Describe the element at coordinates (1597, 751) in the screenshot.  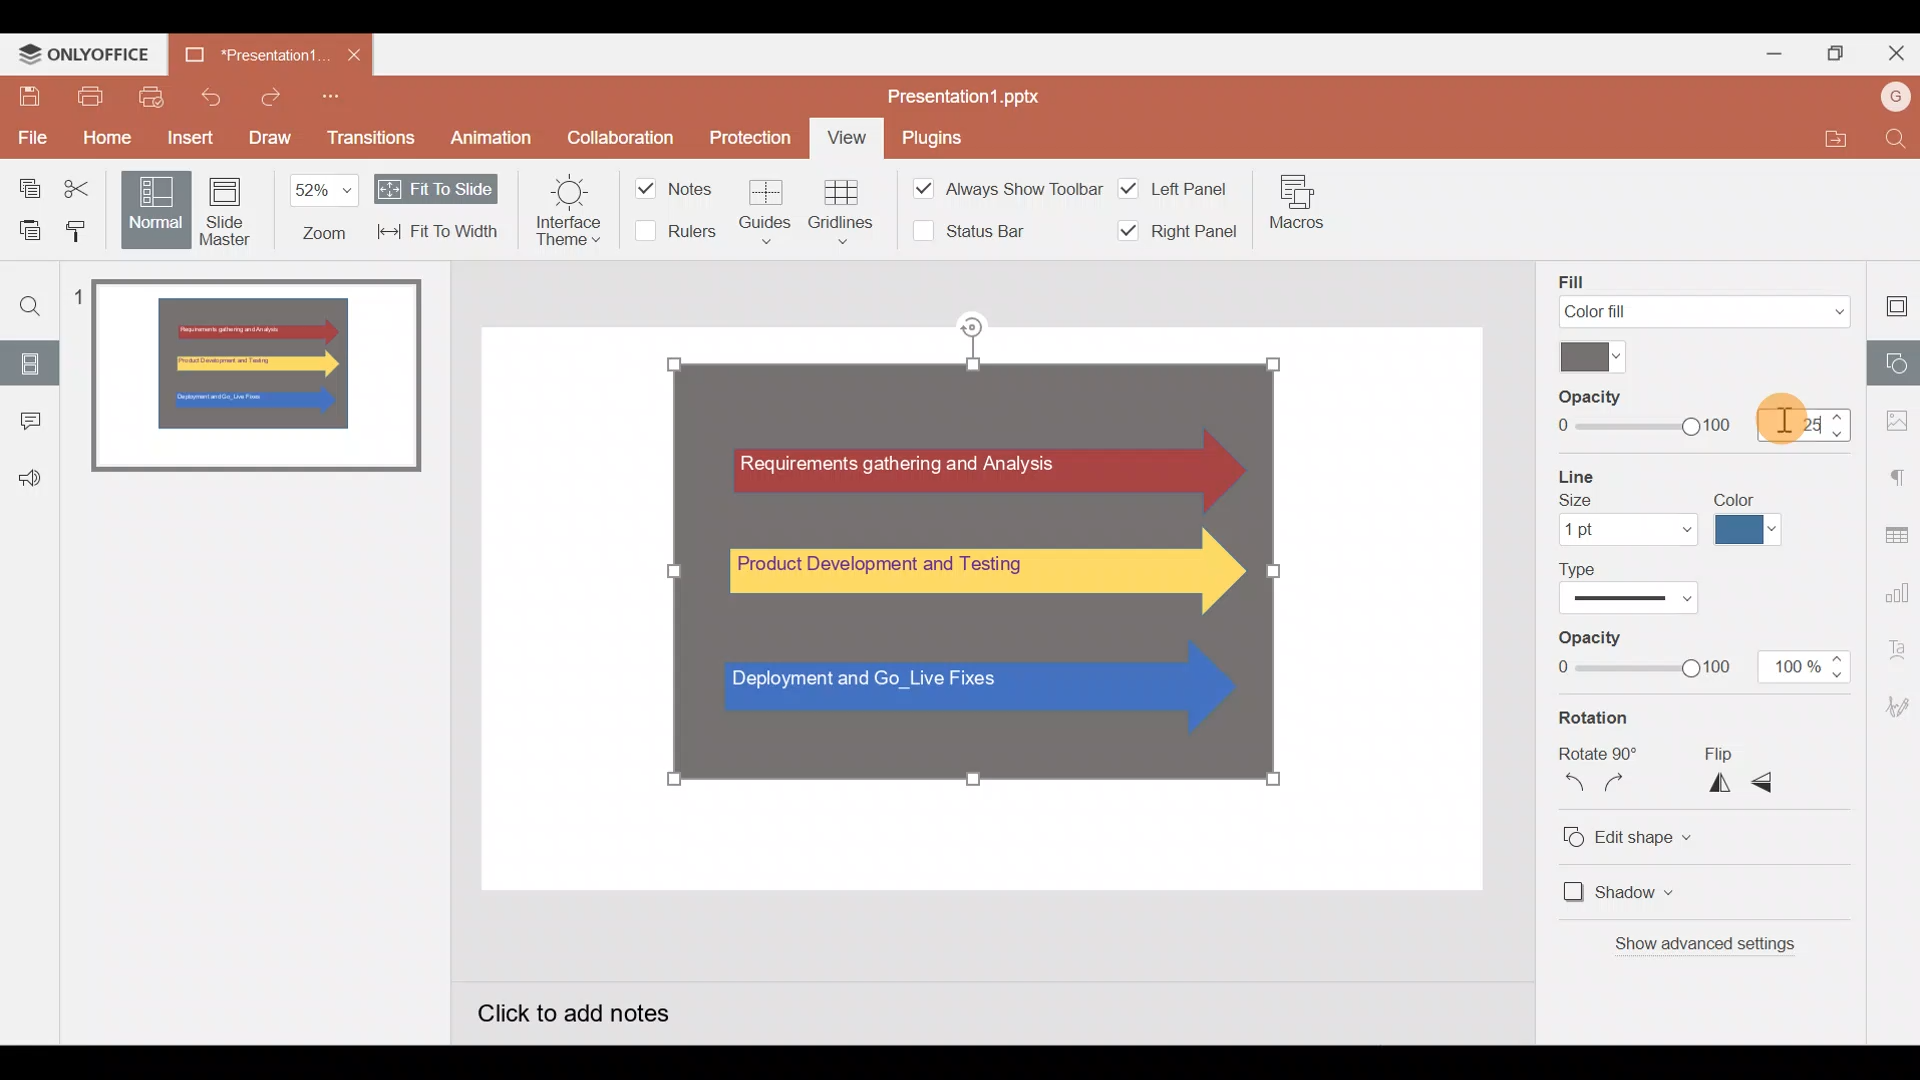
I see `Rotate 90o` at that location.